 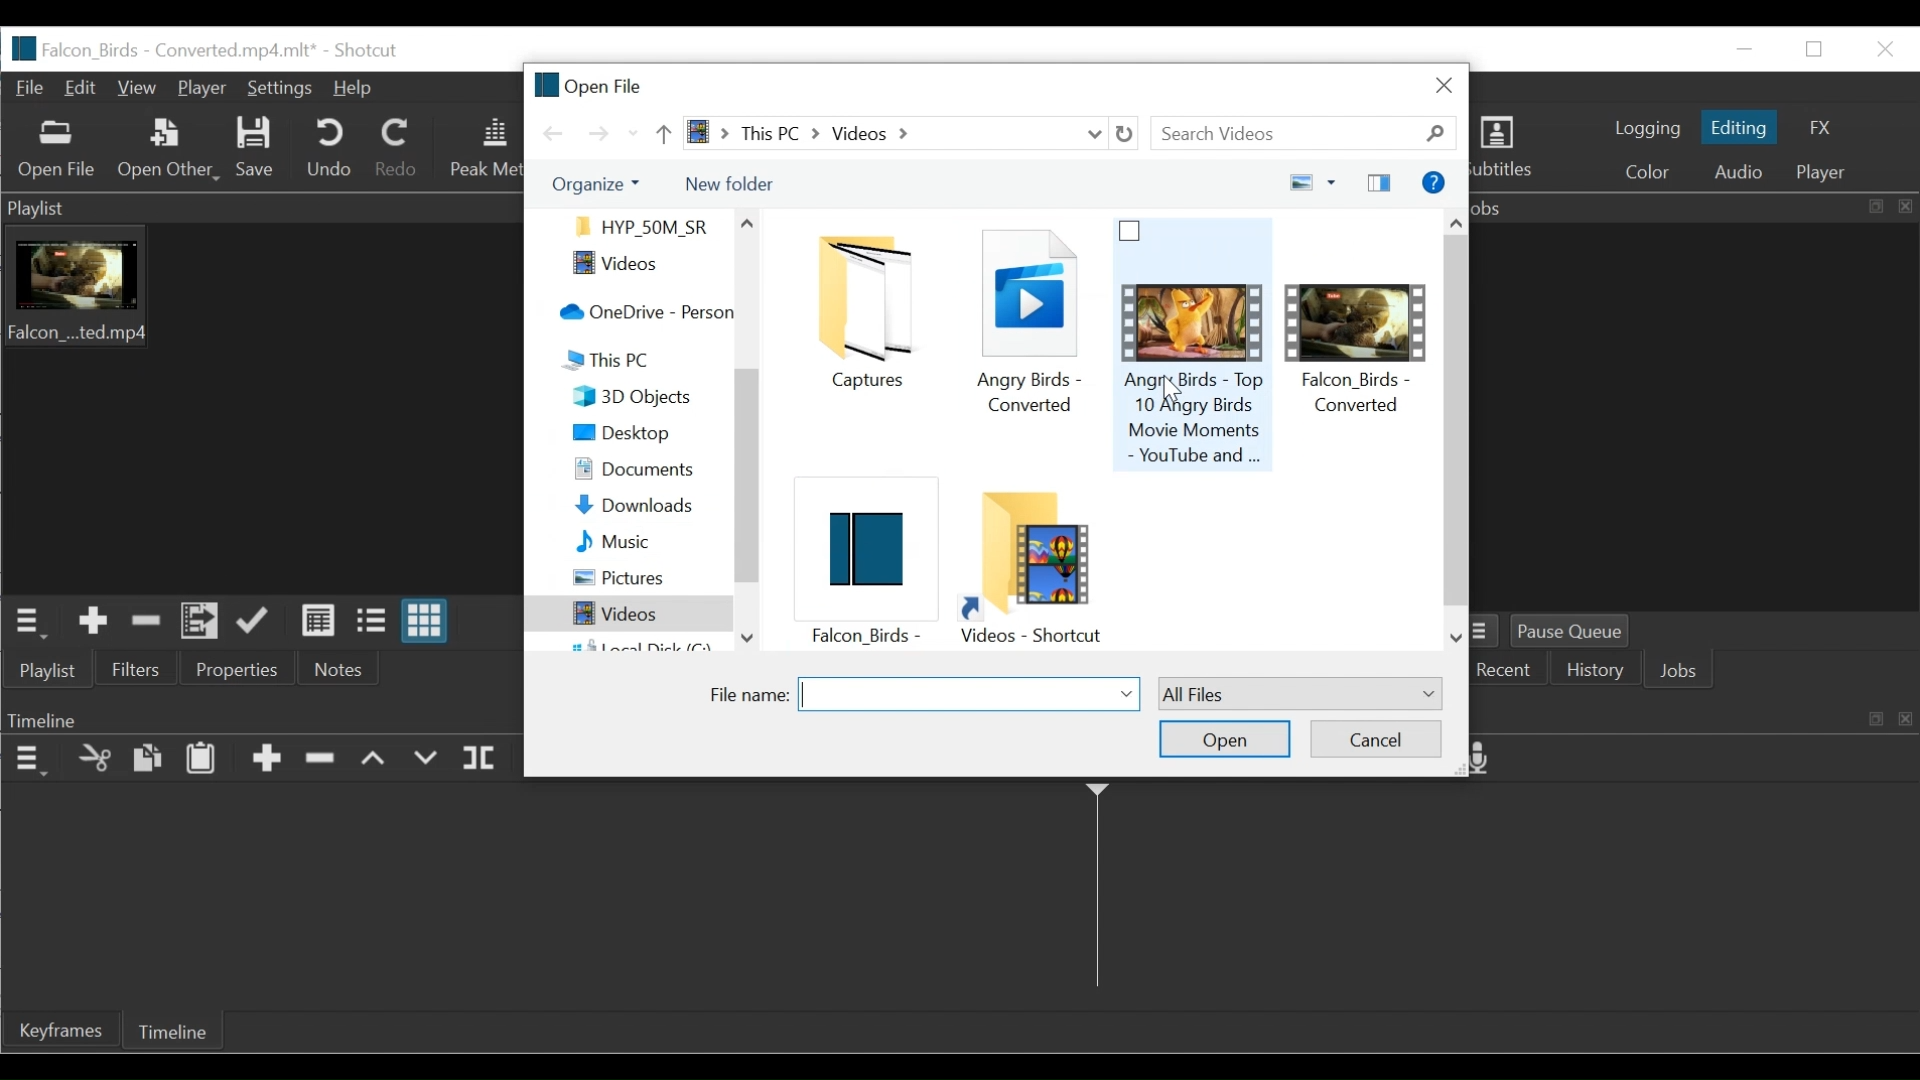 What do you see at coordinates (1684, 672) in the screenshot?
I see `Jobs` at bounding box center [1684, 672].